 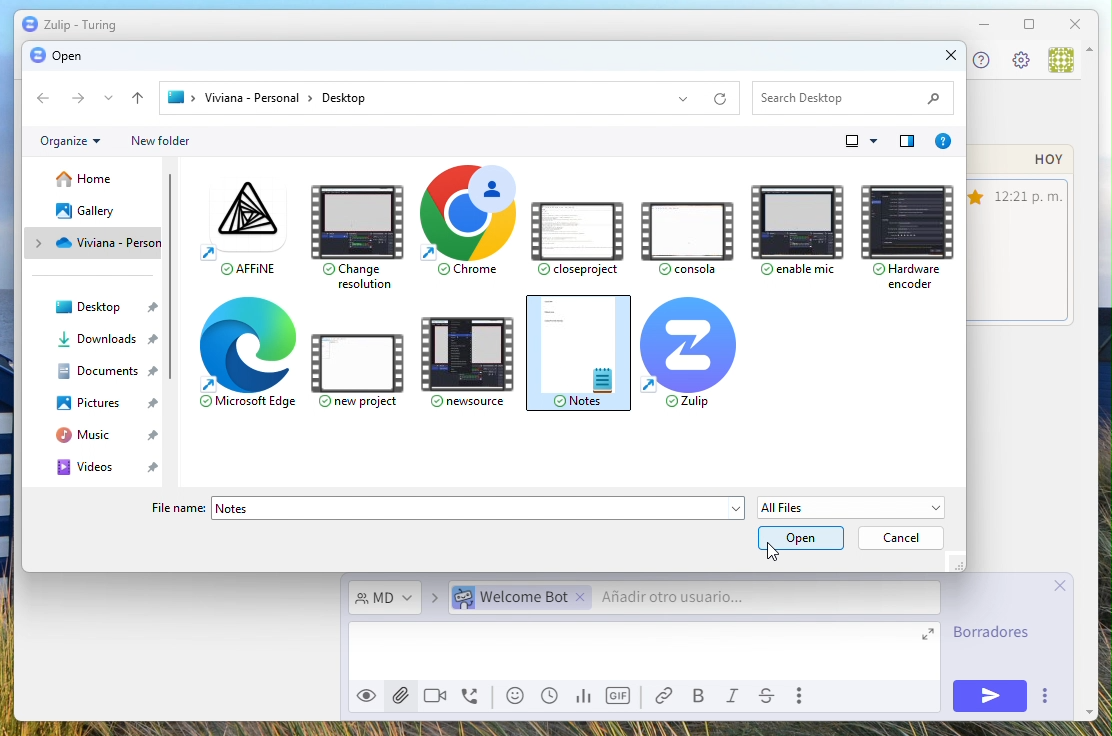 I want to click on stats, so click(x=582, y=697).